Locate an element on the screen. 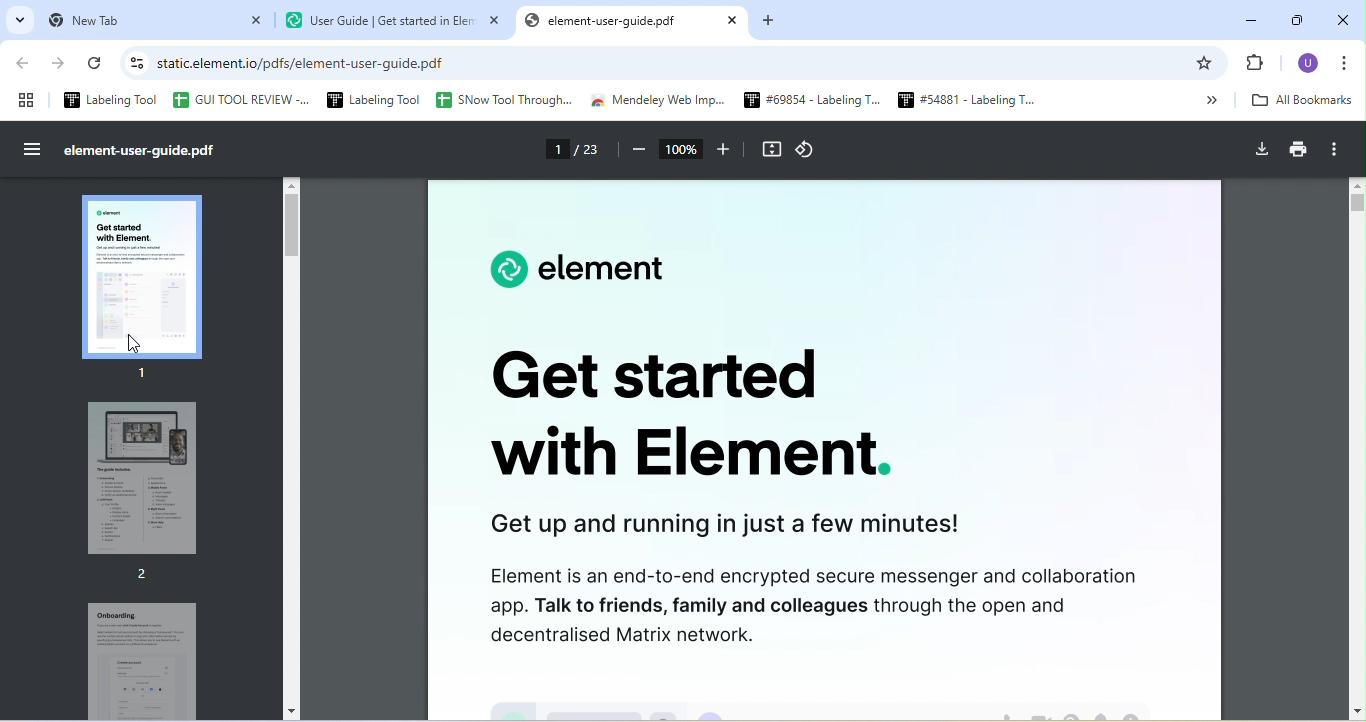 This screenshot has height=722, width=1366. Preview Page 3 is located at coordinates (142, 659).